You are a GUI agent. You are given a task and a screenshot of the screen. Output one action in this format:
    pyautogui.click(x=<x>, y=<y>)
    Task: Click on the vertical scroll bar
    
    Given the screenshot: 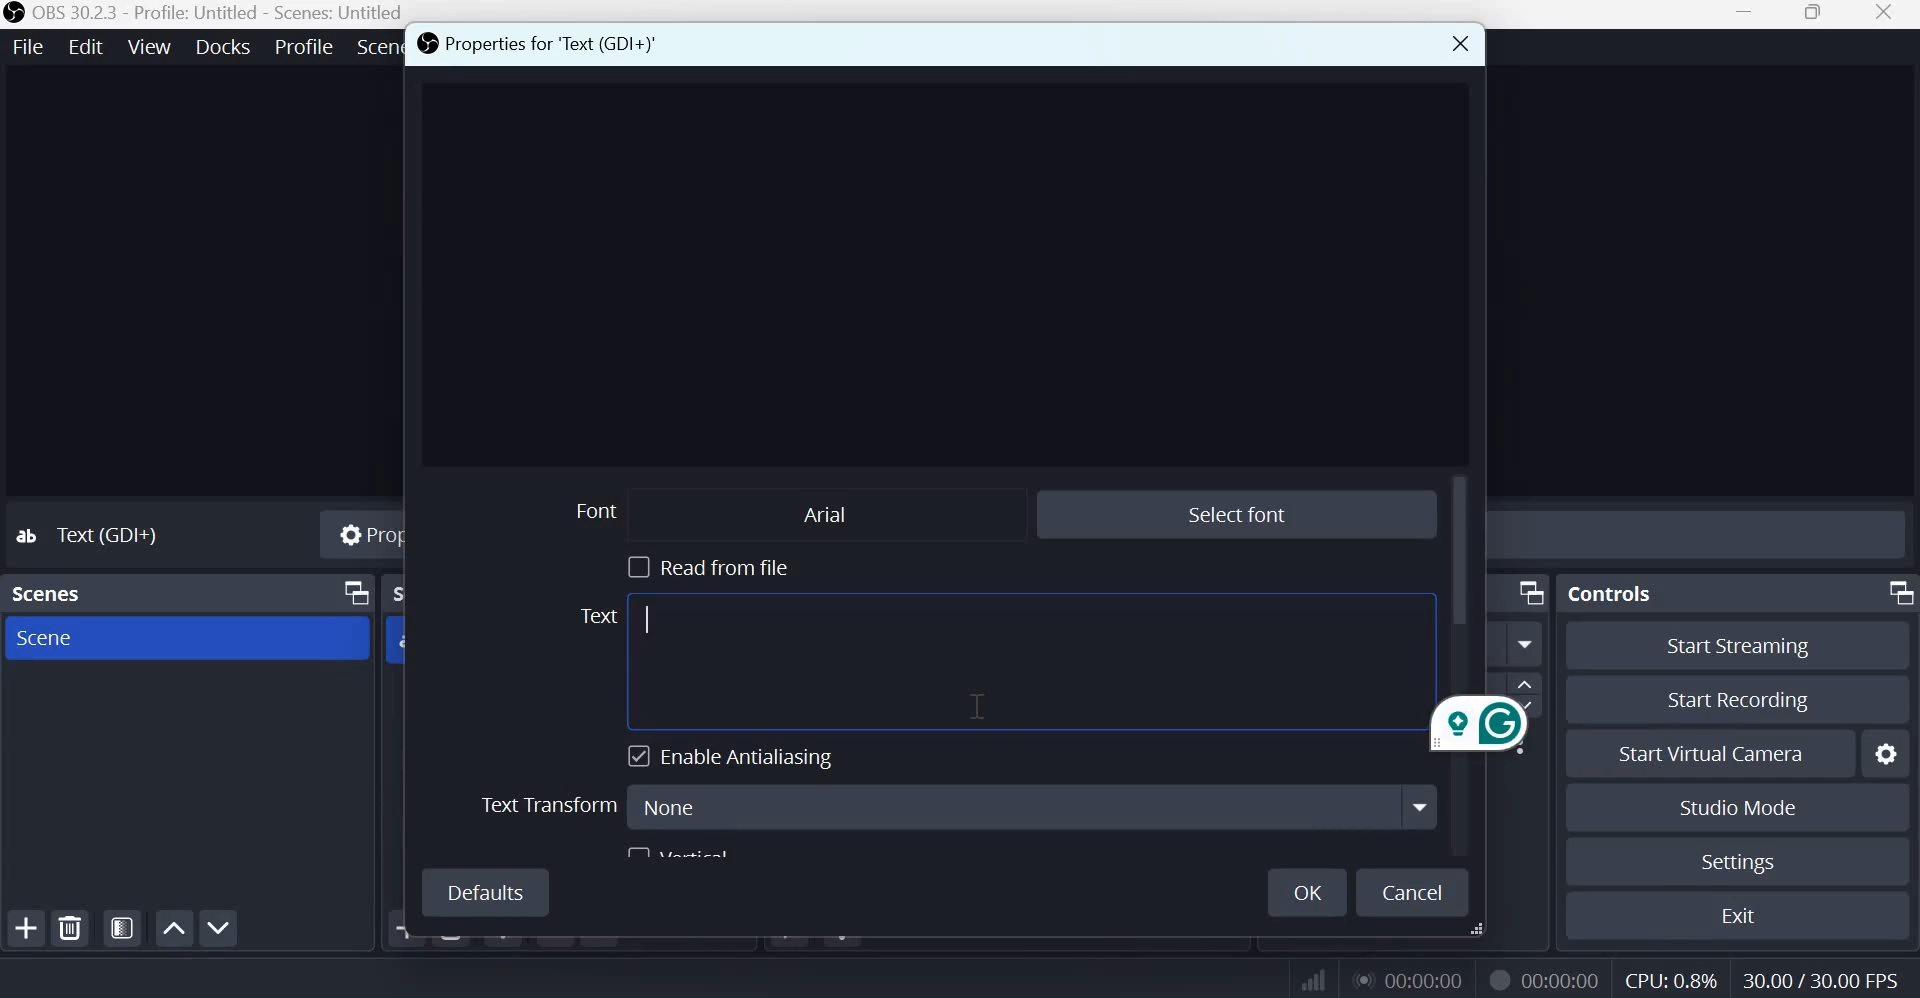 What is the action you would take?
    pyautogui.click(x=1467, y=553)
    